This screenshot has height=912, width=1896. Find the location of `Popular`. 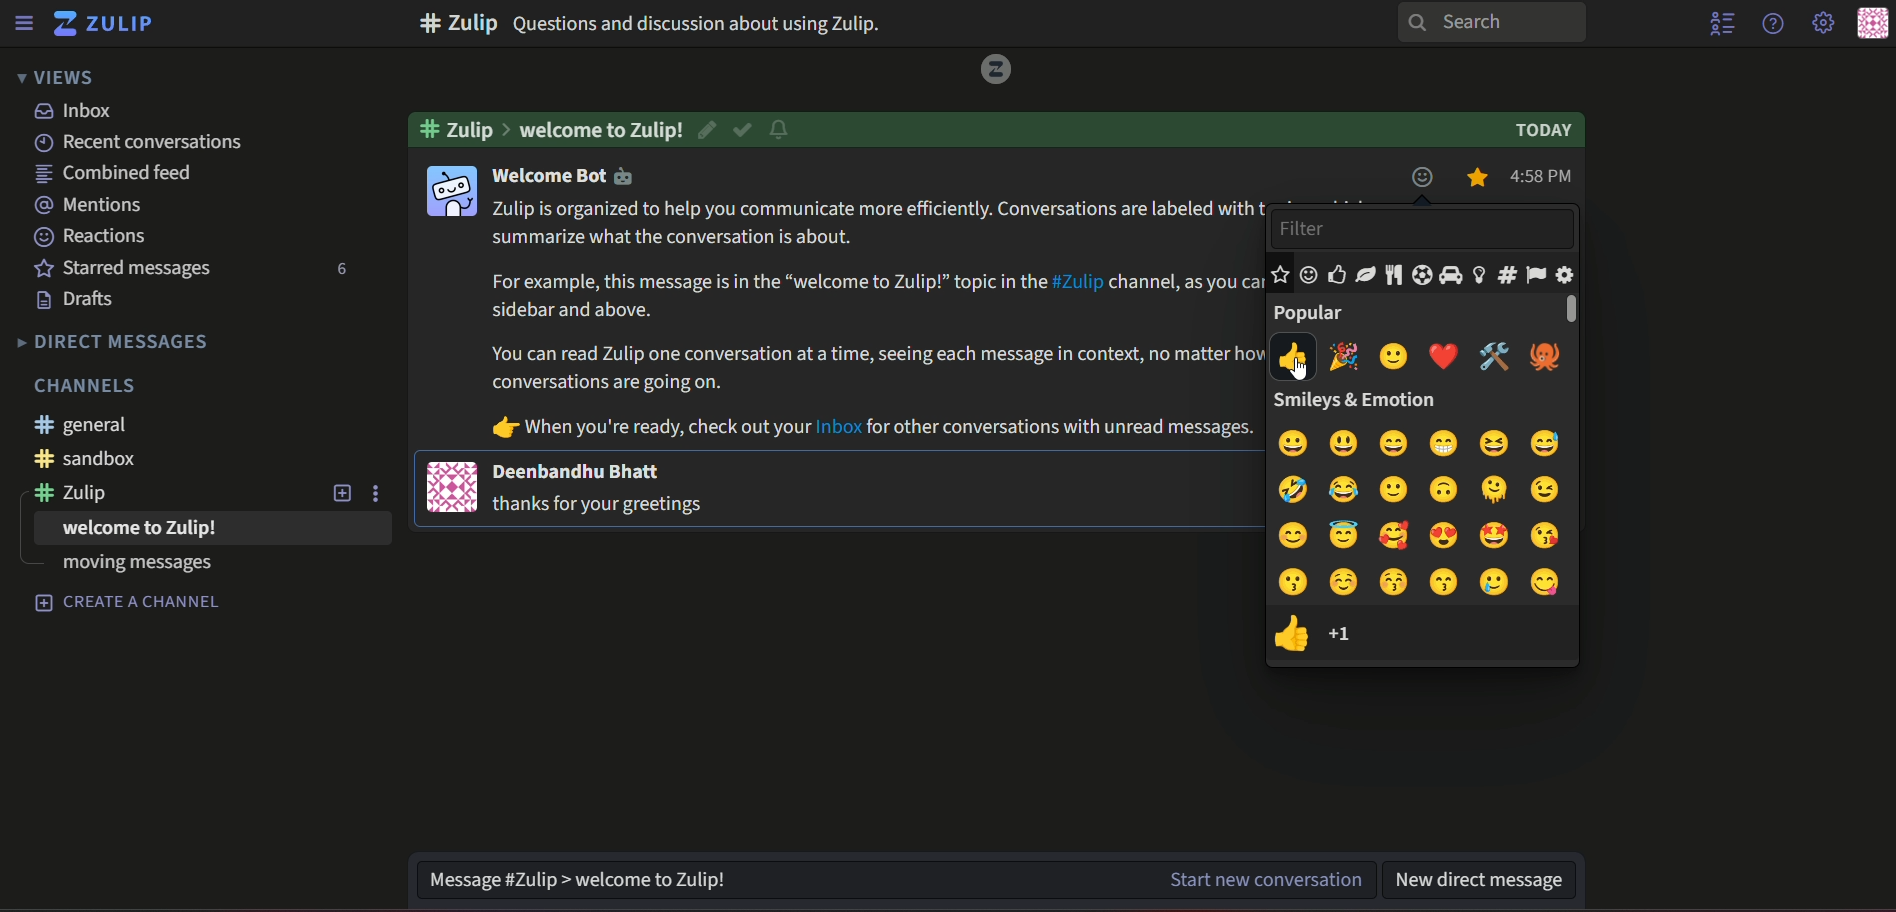

Popular is located at coordinates (1314, 313).